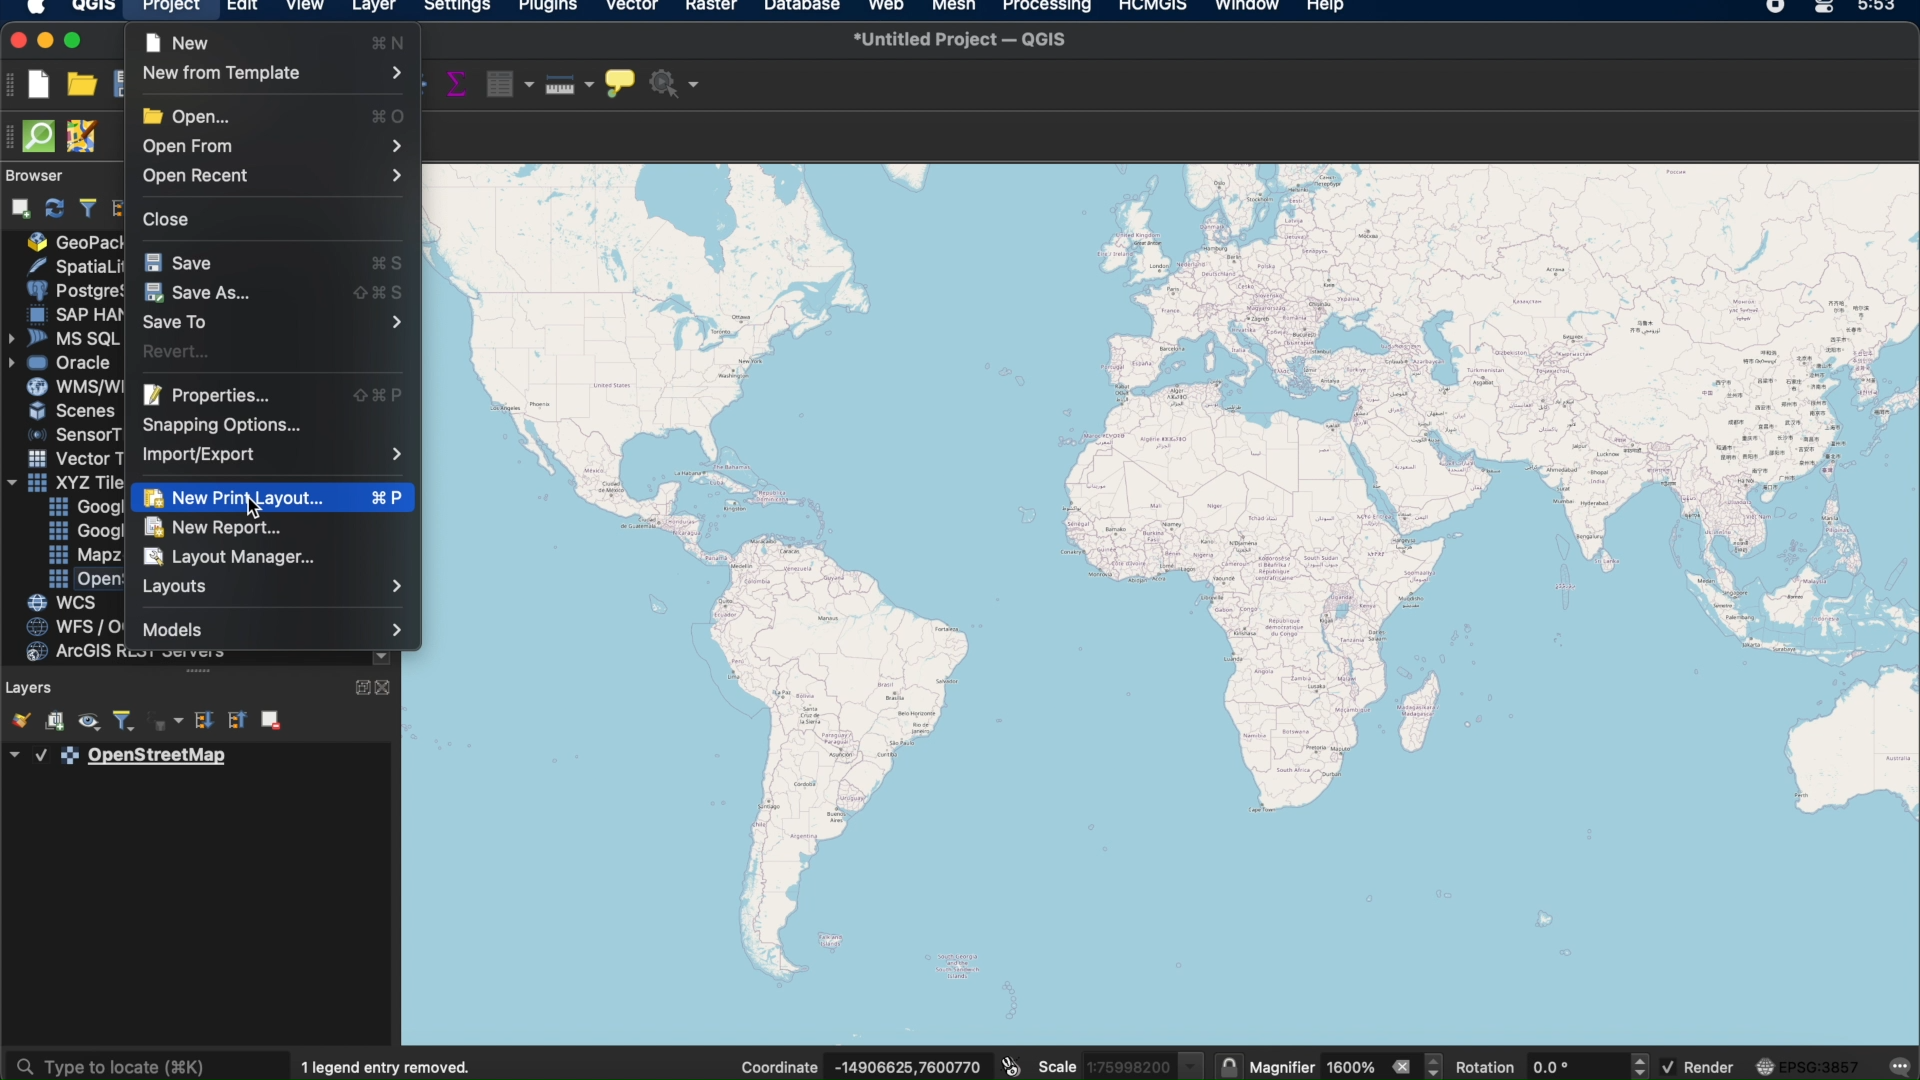  Describe the element at coordinates (36, 8) in the screenshot. I see `apple logo` at that location.